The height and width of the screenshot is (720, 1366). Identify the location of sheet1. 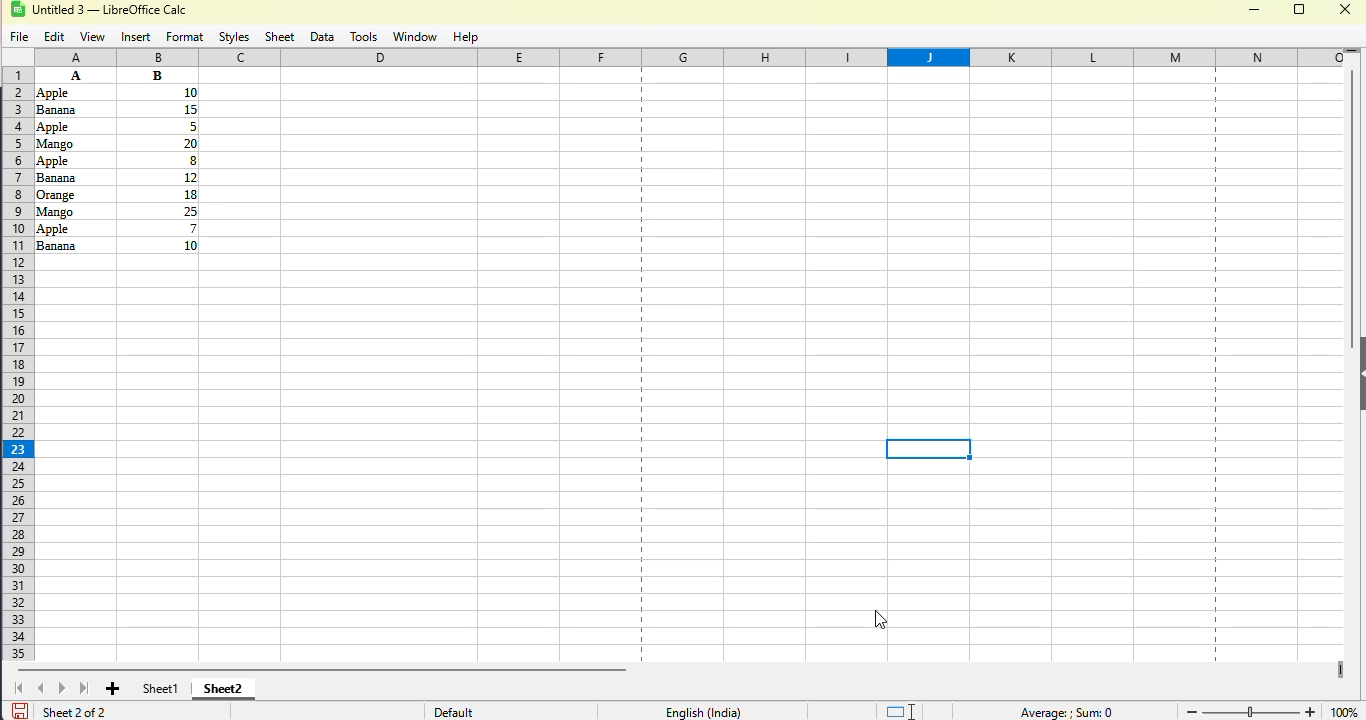
(161, 688).